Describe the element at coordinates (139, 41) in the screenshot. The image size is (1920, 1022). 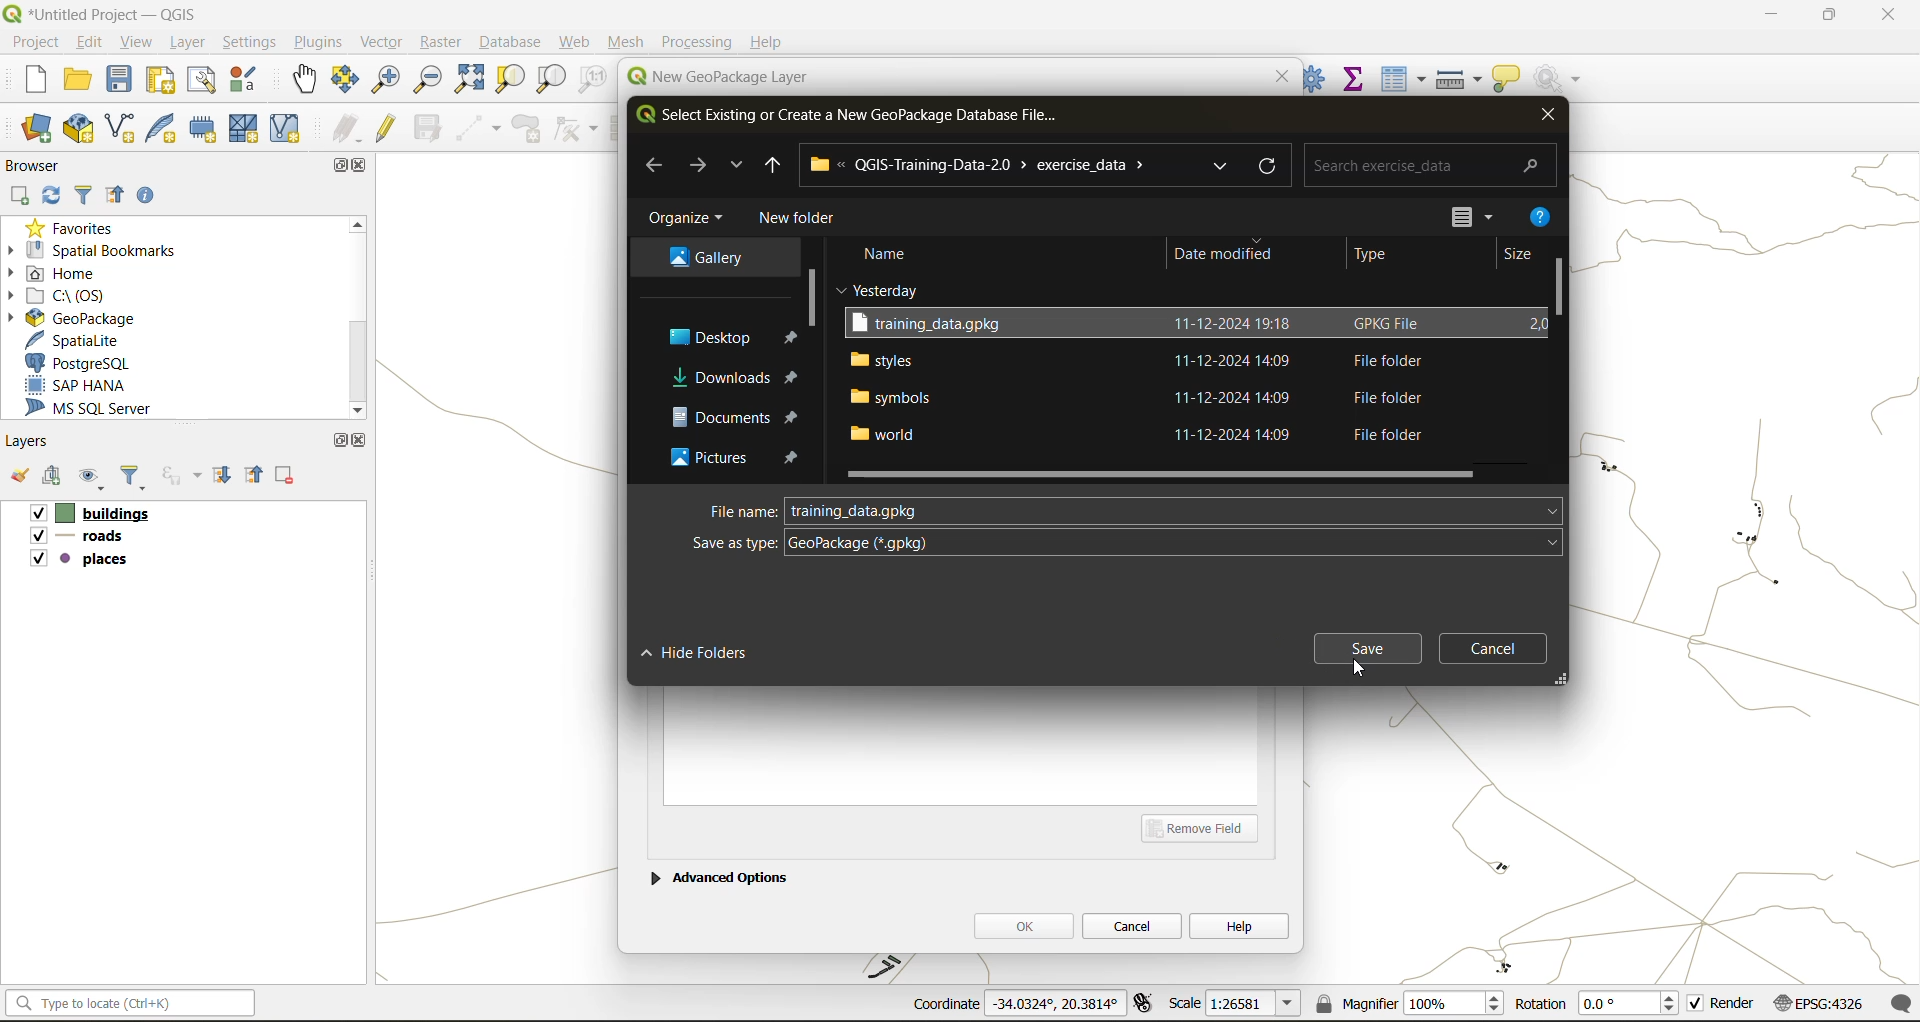
I see `view` at that location.